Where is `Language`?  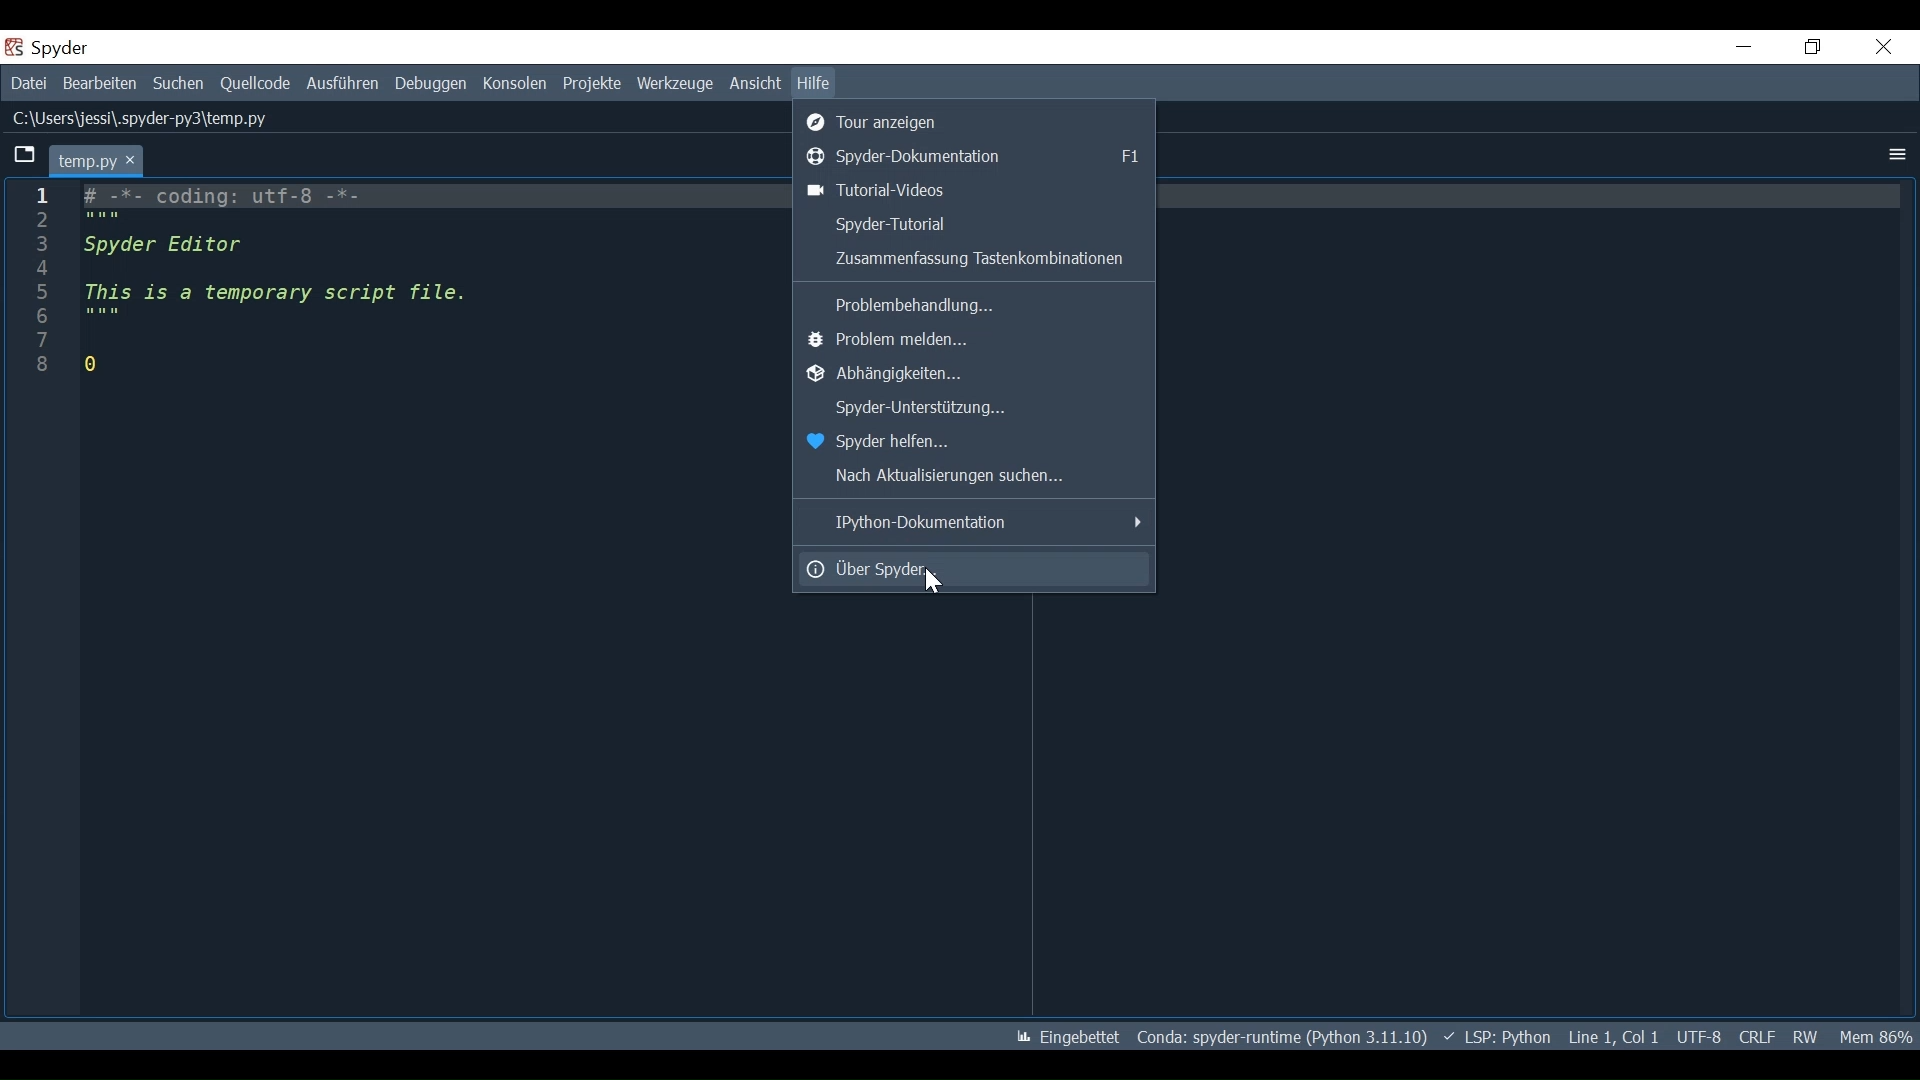 Language is located at coordinates (1498, 1037).